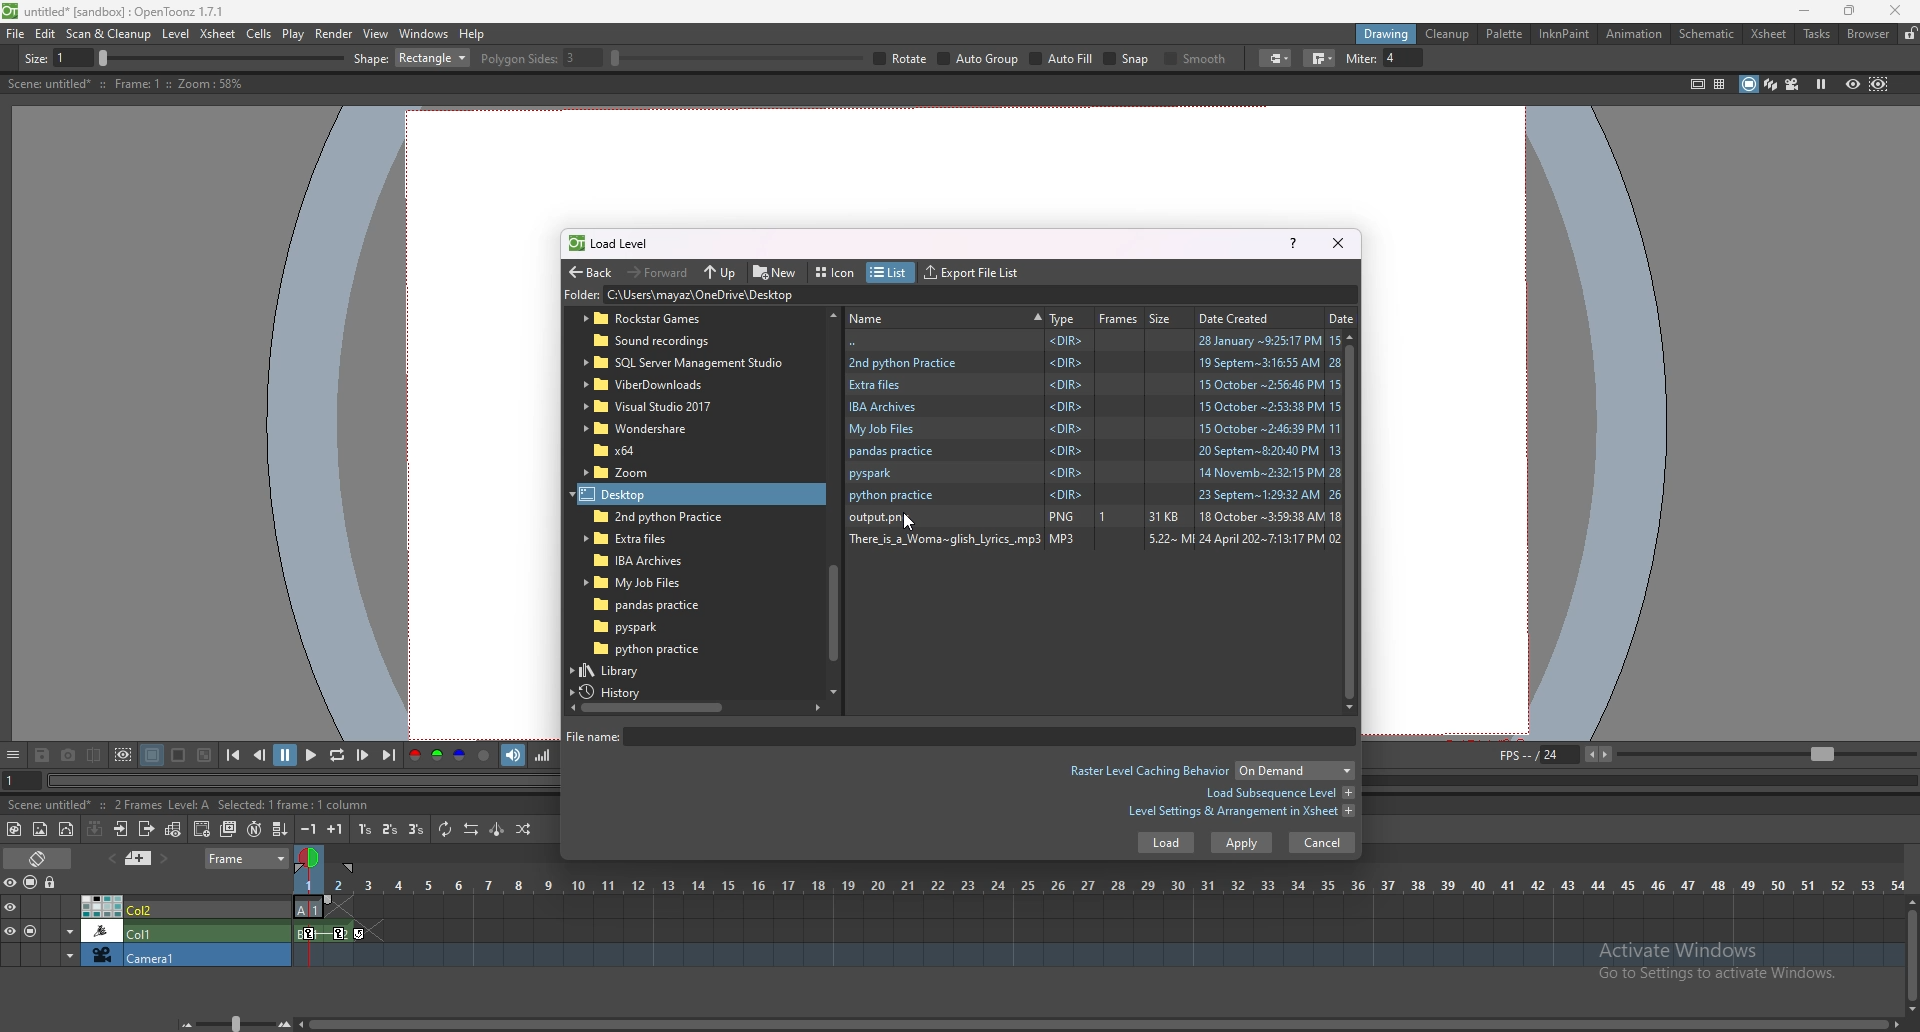 Image resolution: width=1920 pixels, height=1032 pixels. What do you see at coordinates (590, 273) in the screenshot?
I see `back` at bounding box center [590, 273].